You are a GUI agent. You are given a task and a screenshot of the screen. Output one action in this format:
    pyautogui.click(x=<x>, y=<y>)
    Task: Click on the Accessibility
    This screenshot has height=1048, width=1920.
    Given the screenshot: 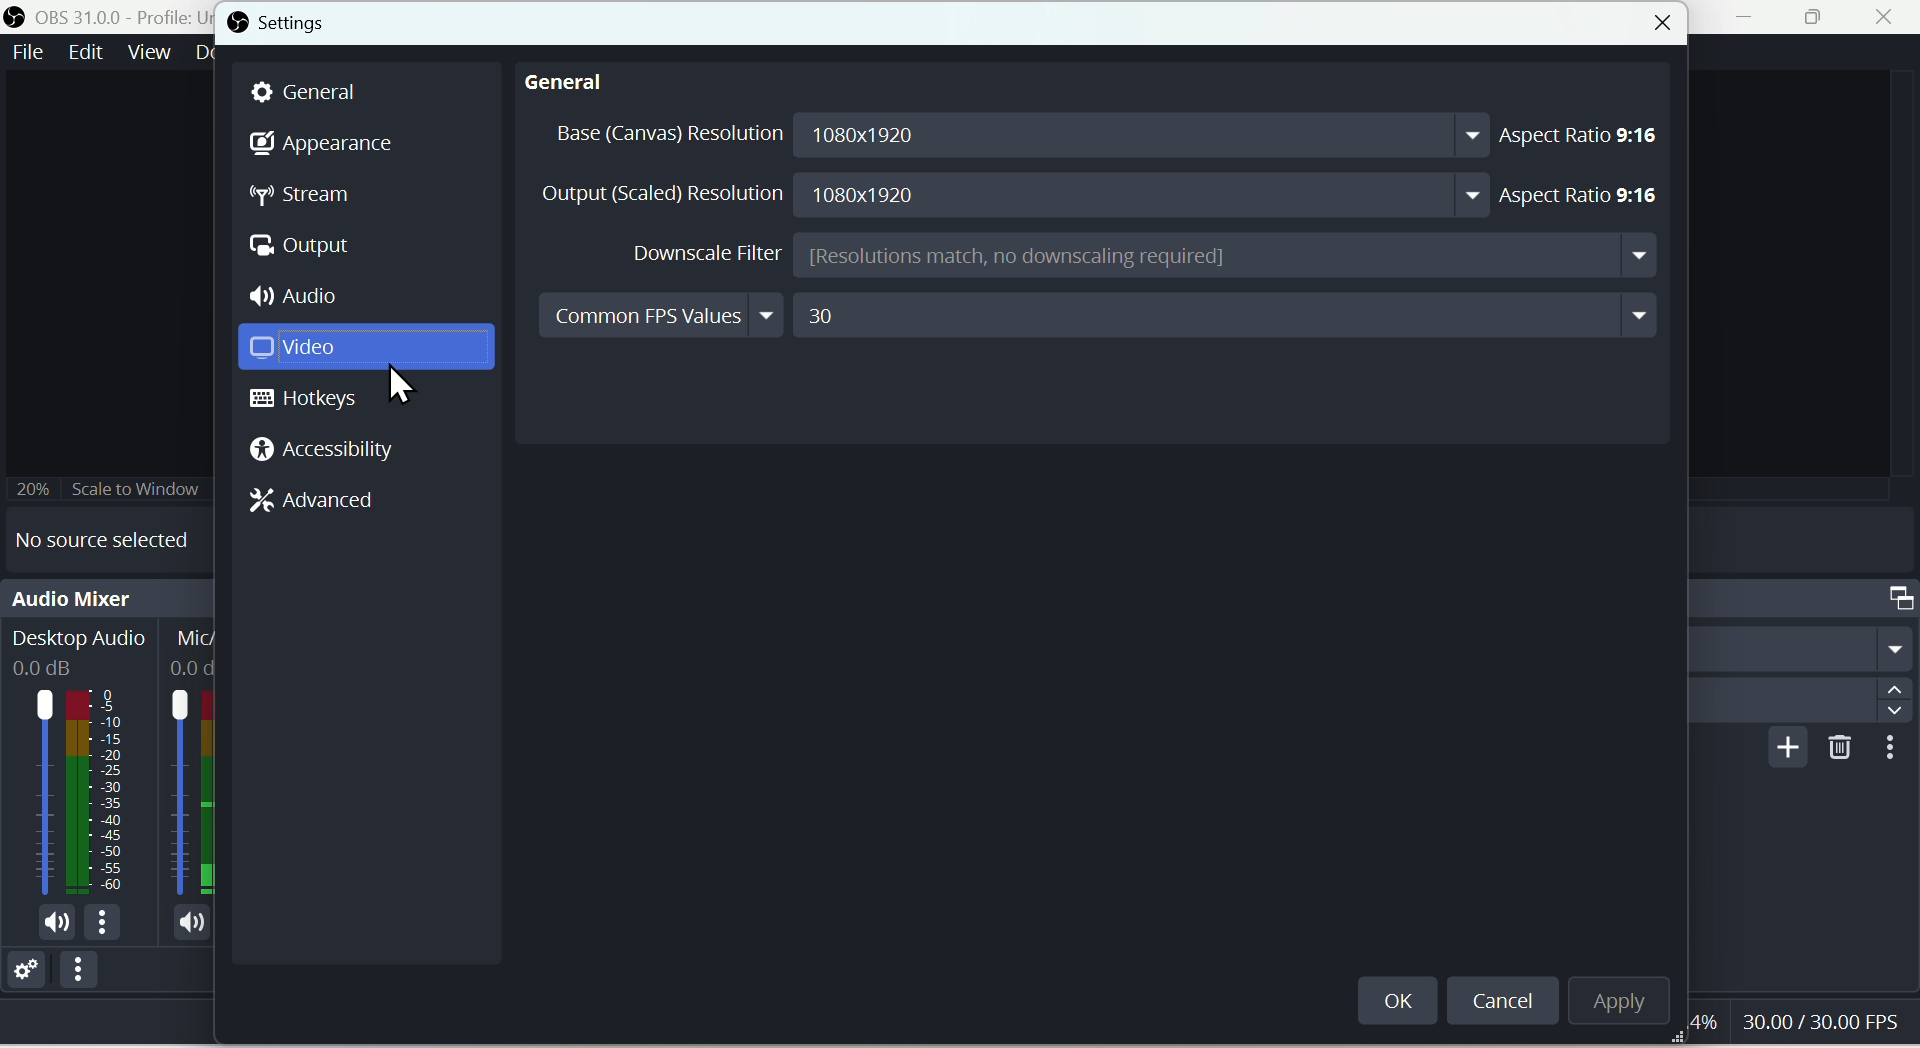 What is the action you would take?
    pyautogui.click(x=321, y=449)
    